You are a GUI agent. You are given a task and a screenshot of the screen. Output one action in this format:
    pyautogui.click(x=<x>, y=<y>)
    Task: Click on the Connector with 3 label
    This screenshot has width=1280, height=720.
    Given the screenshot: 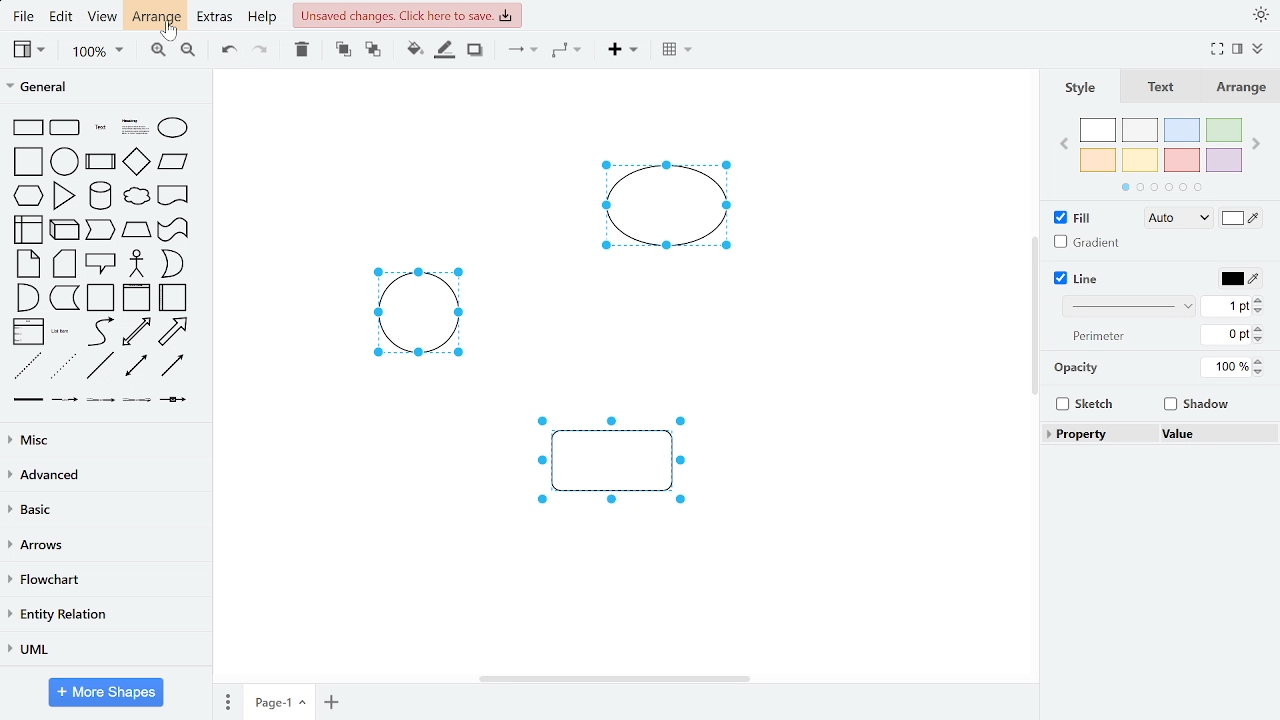 What is the action you would take?
    pyautogui.click(x=136, y=404)
    